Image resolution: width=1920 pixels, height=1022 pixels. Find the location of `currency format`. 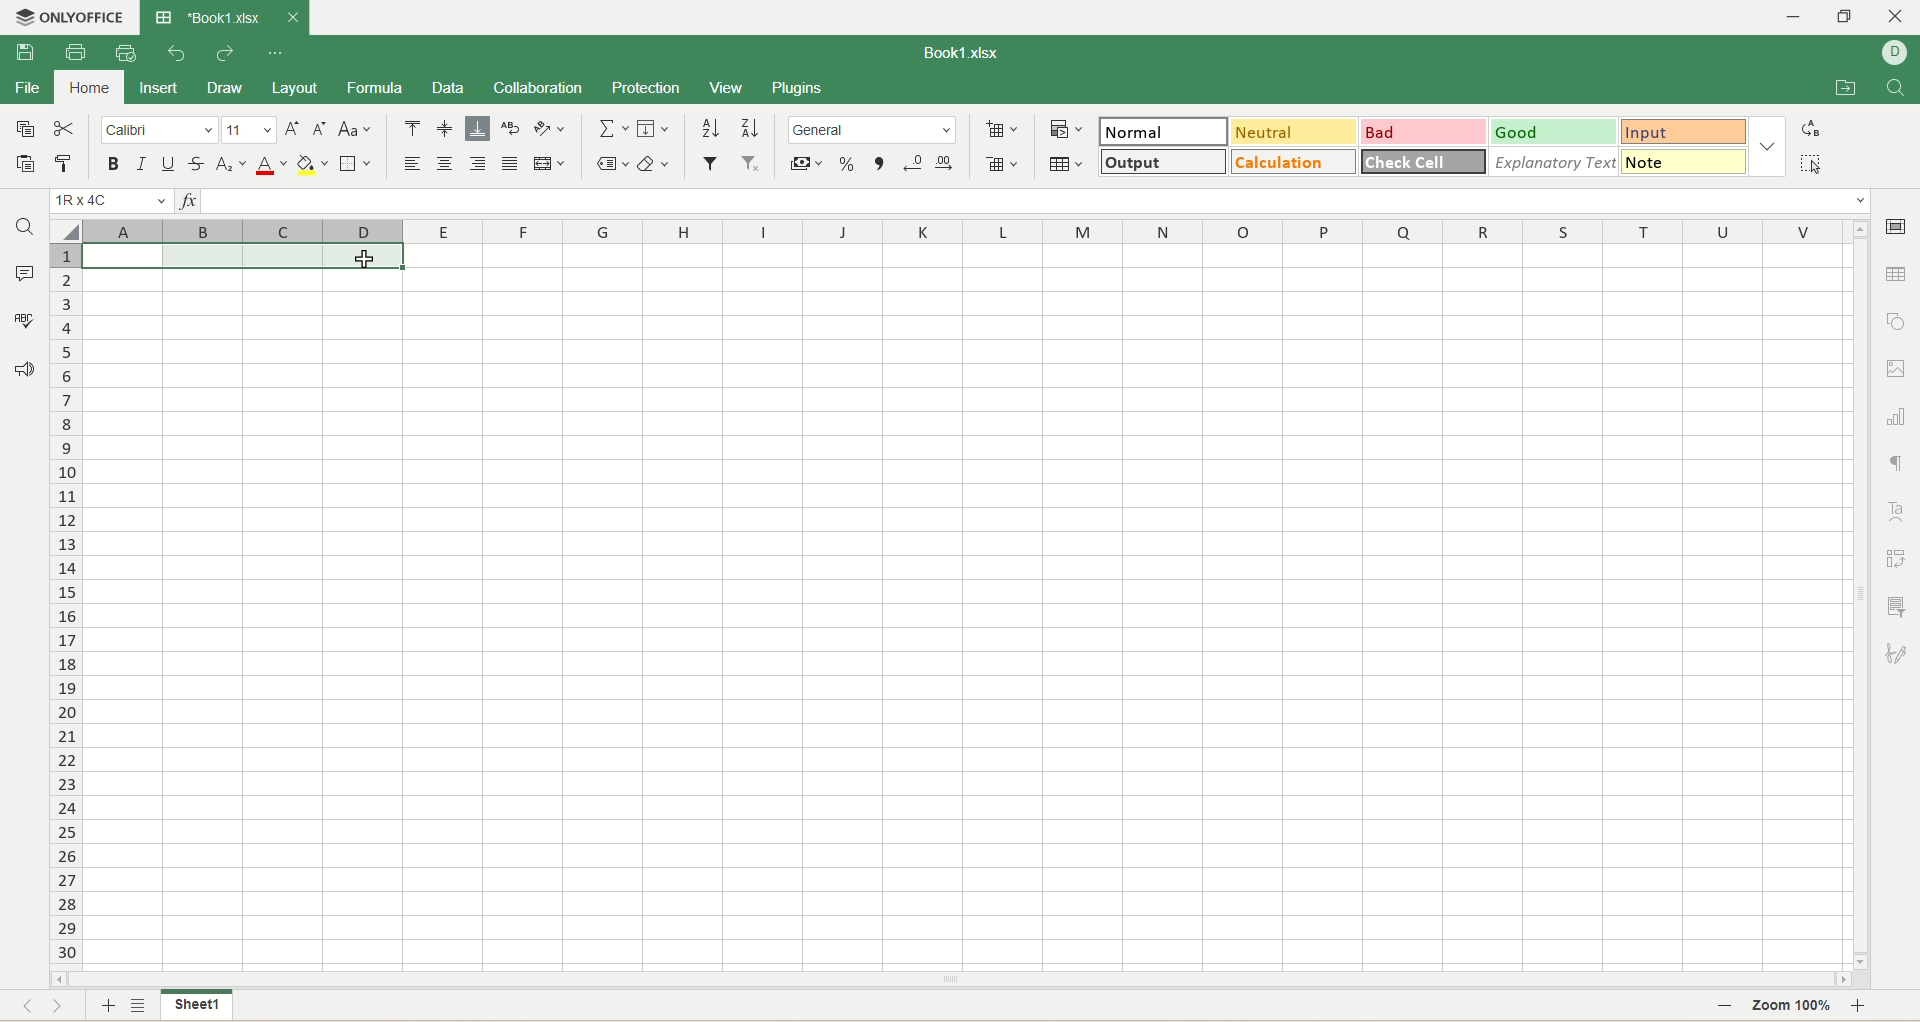

currency format is located at coordinates (807, 161).